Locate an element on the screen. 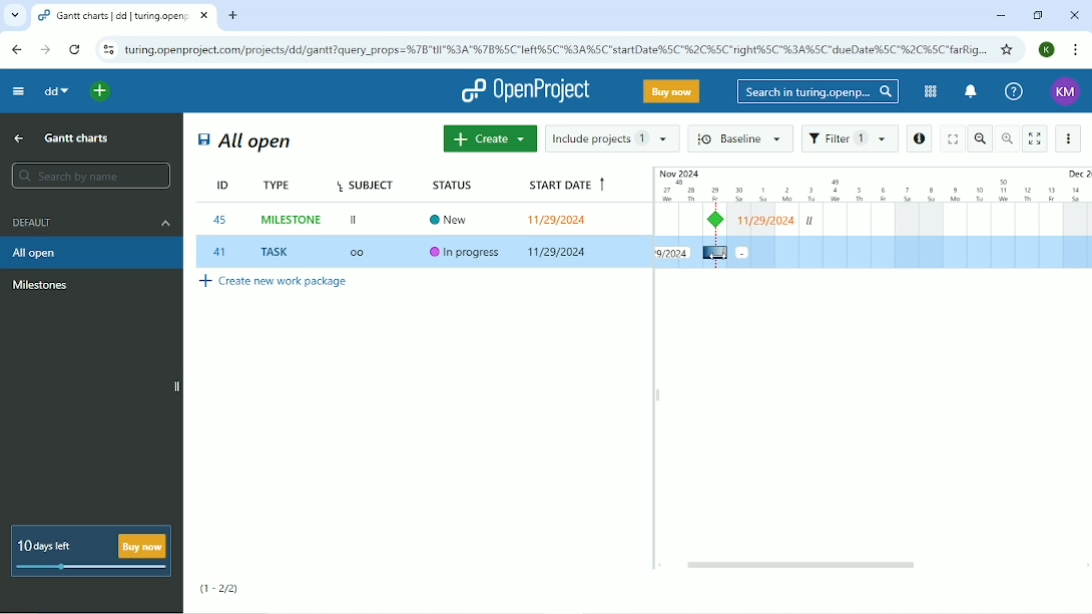 Image resolution: width=1092 pixels, height=614 pixels. Include projects is located at coordinates (612, 138).